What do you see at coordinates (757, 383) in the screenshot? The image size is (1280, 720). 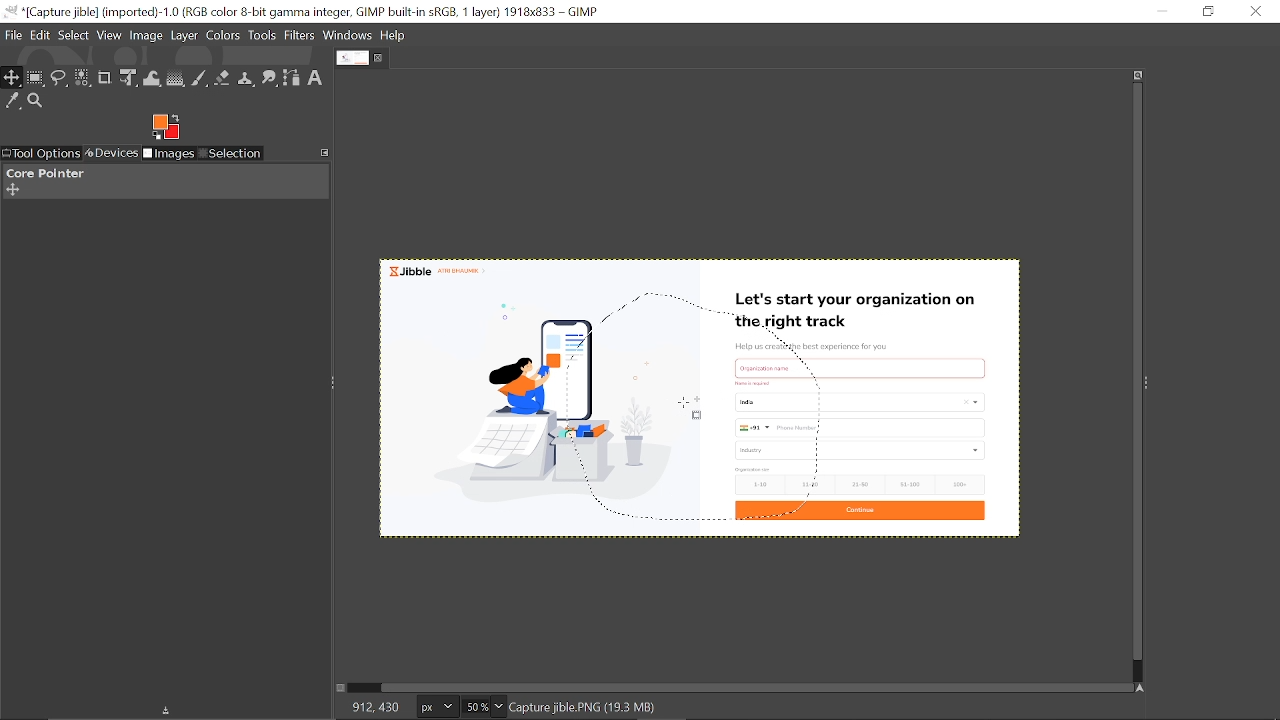 I see `` at bounding box center [757, 383].